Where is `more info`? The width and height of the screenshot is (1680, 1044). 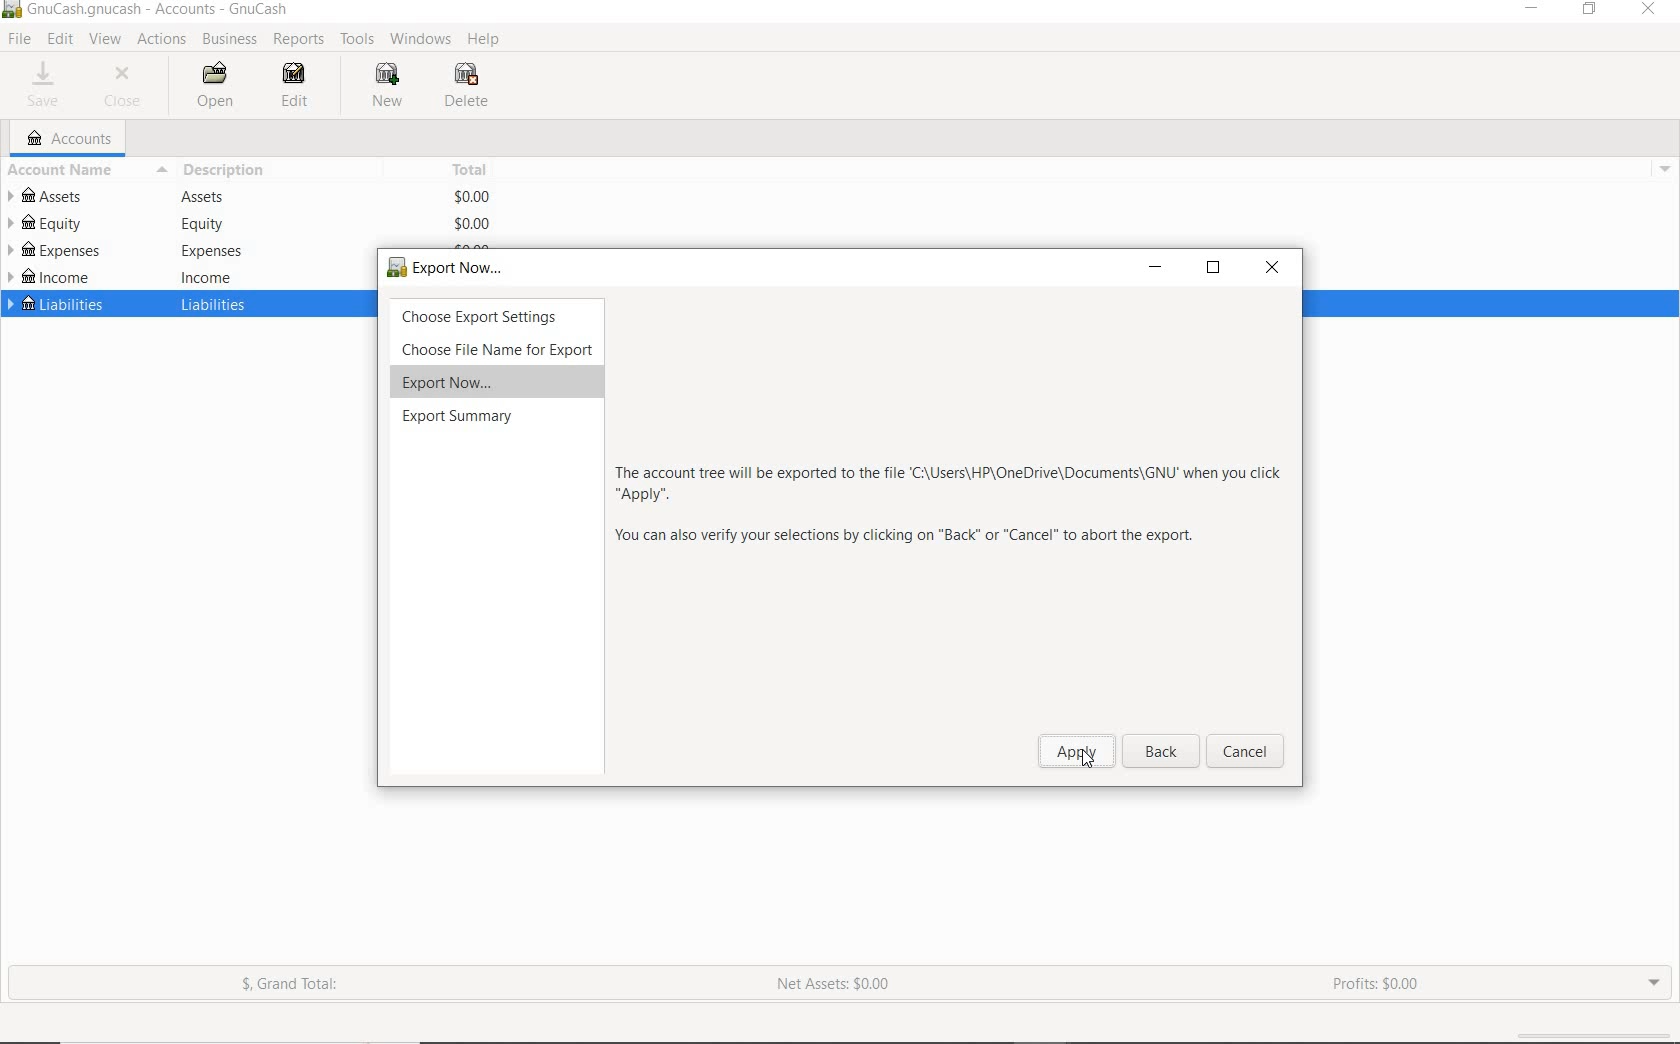 more info is located at coordinates (951, 525).